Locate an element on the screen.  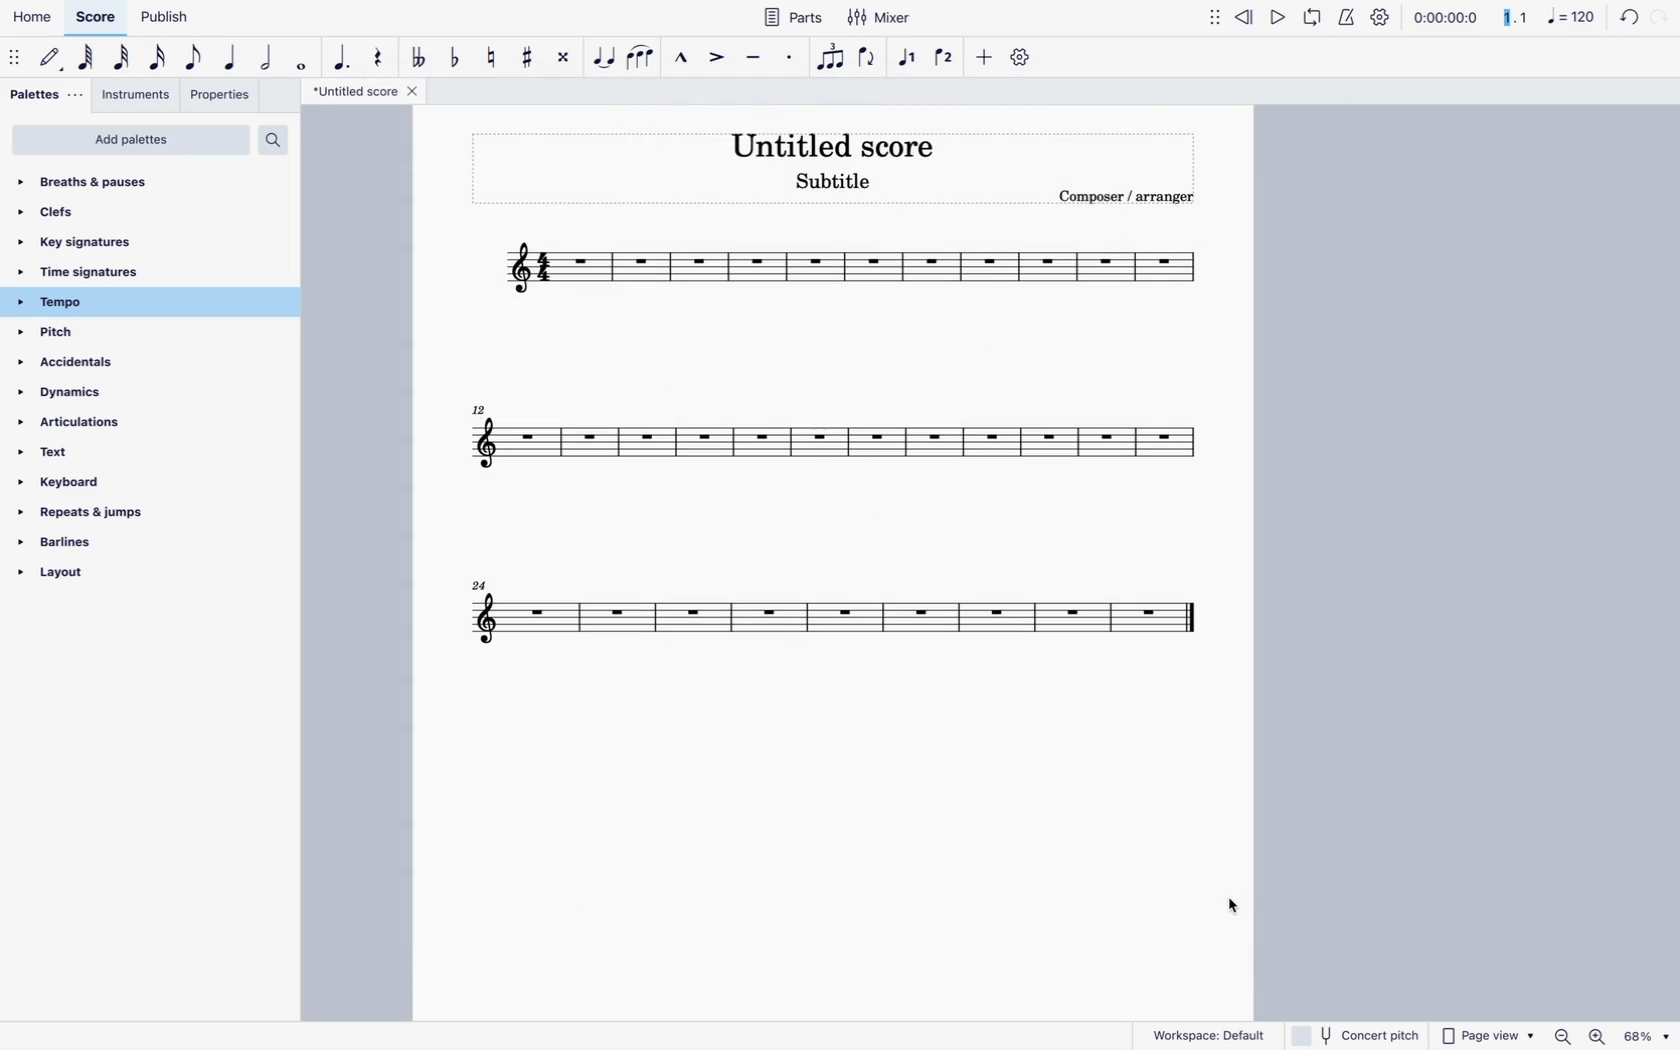
barlines is located at coordinates (92, 548).